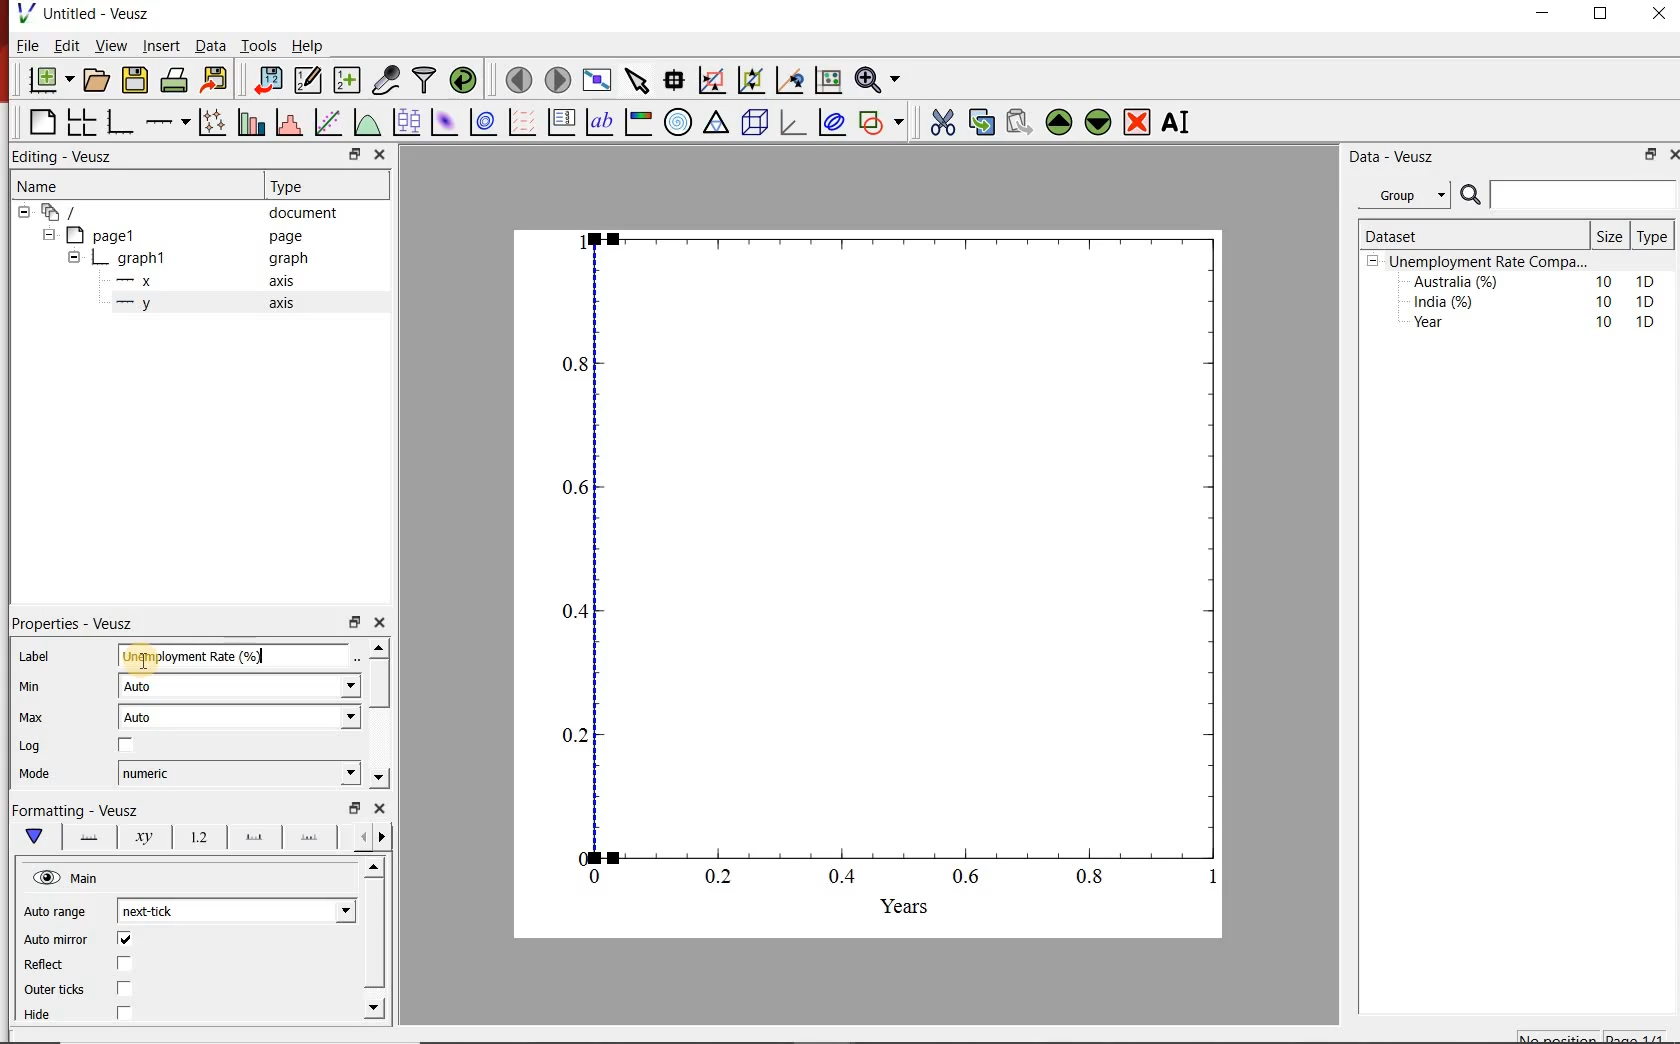  What do you see at coordinates (58, 940) in the screenshot?
I see `Auto mirror` at bounding box center [58, 940].